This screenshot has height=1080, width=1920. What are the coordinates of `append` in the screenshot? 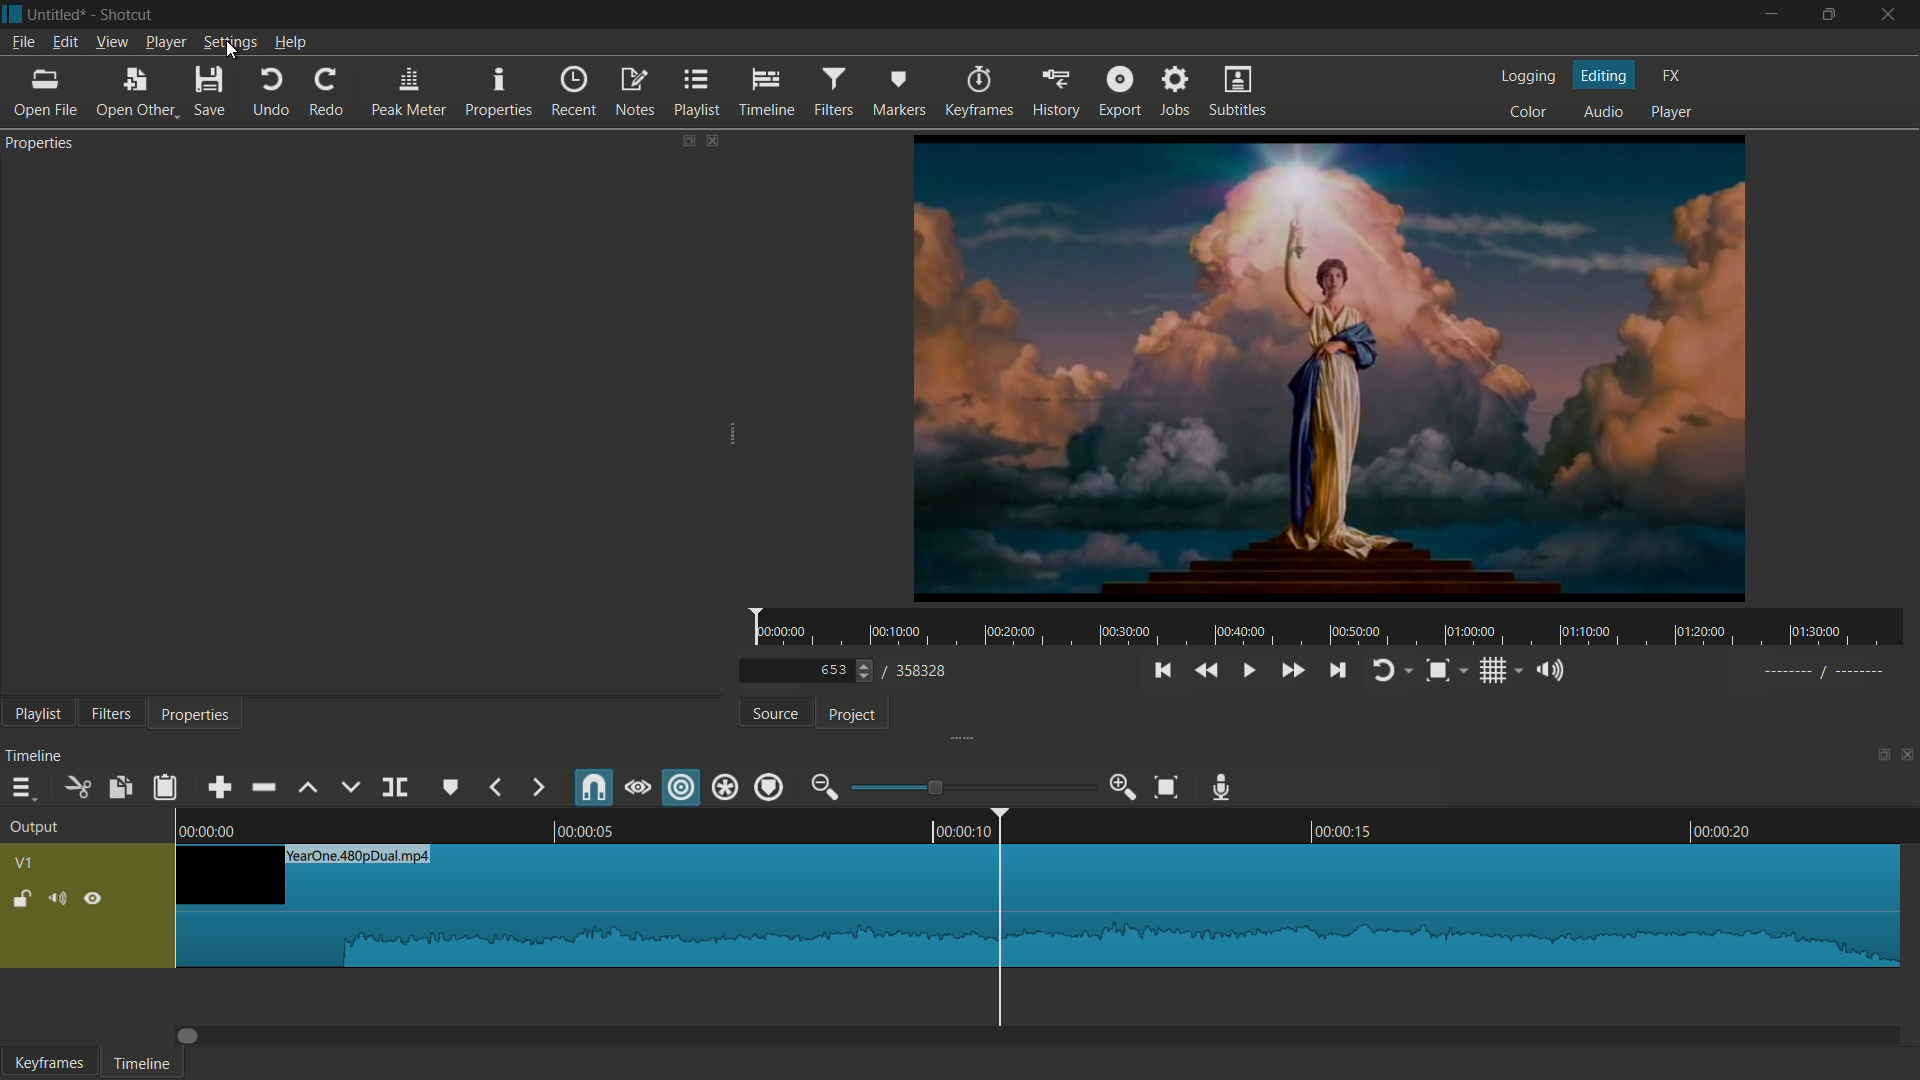 It's located at (222, 786).